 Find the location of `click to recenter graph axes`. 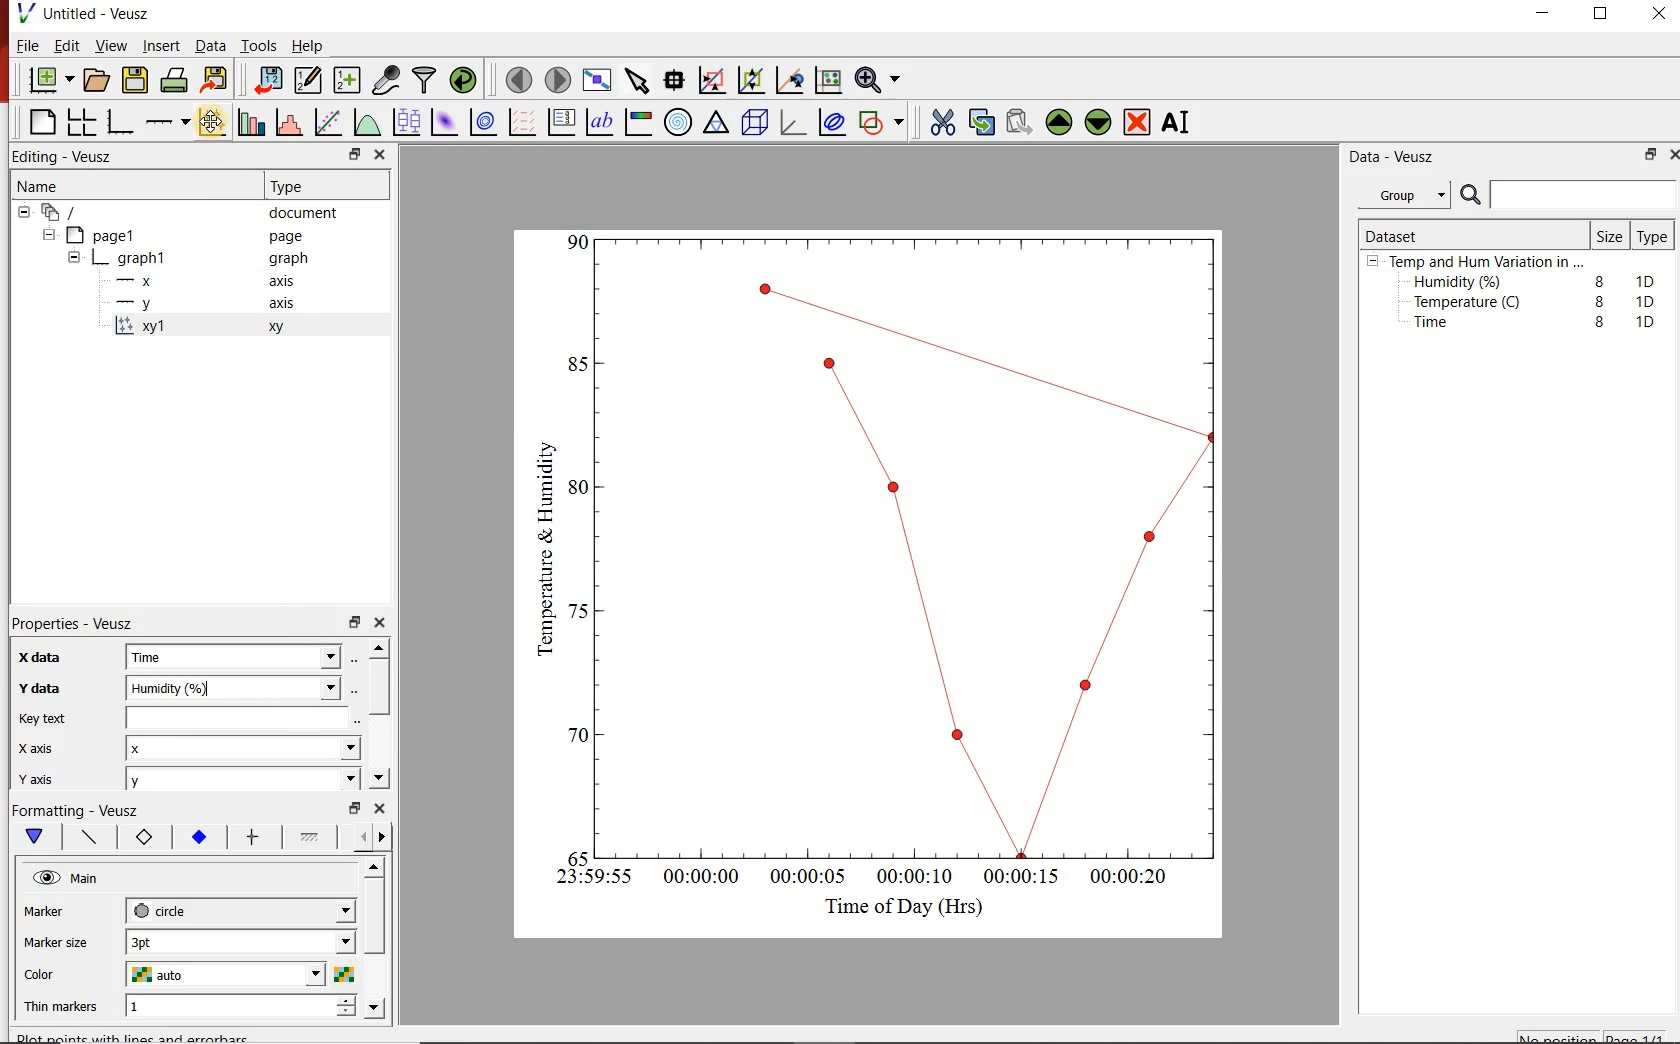

click to recenter graph axes is located at coordinates (790, 80).